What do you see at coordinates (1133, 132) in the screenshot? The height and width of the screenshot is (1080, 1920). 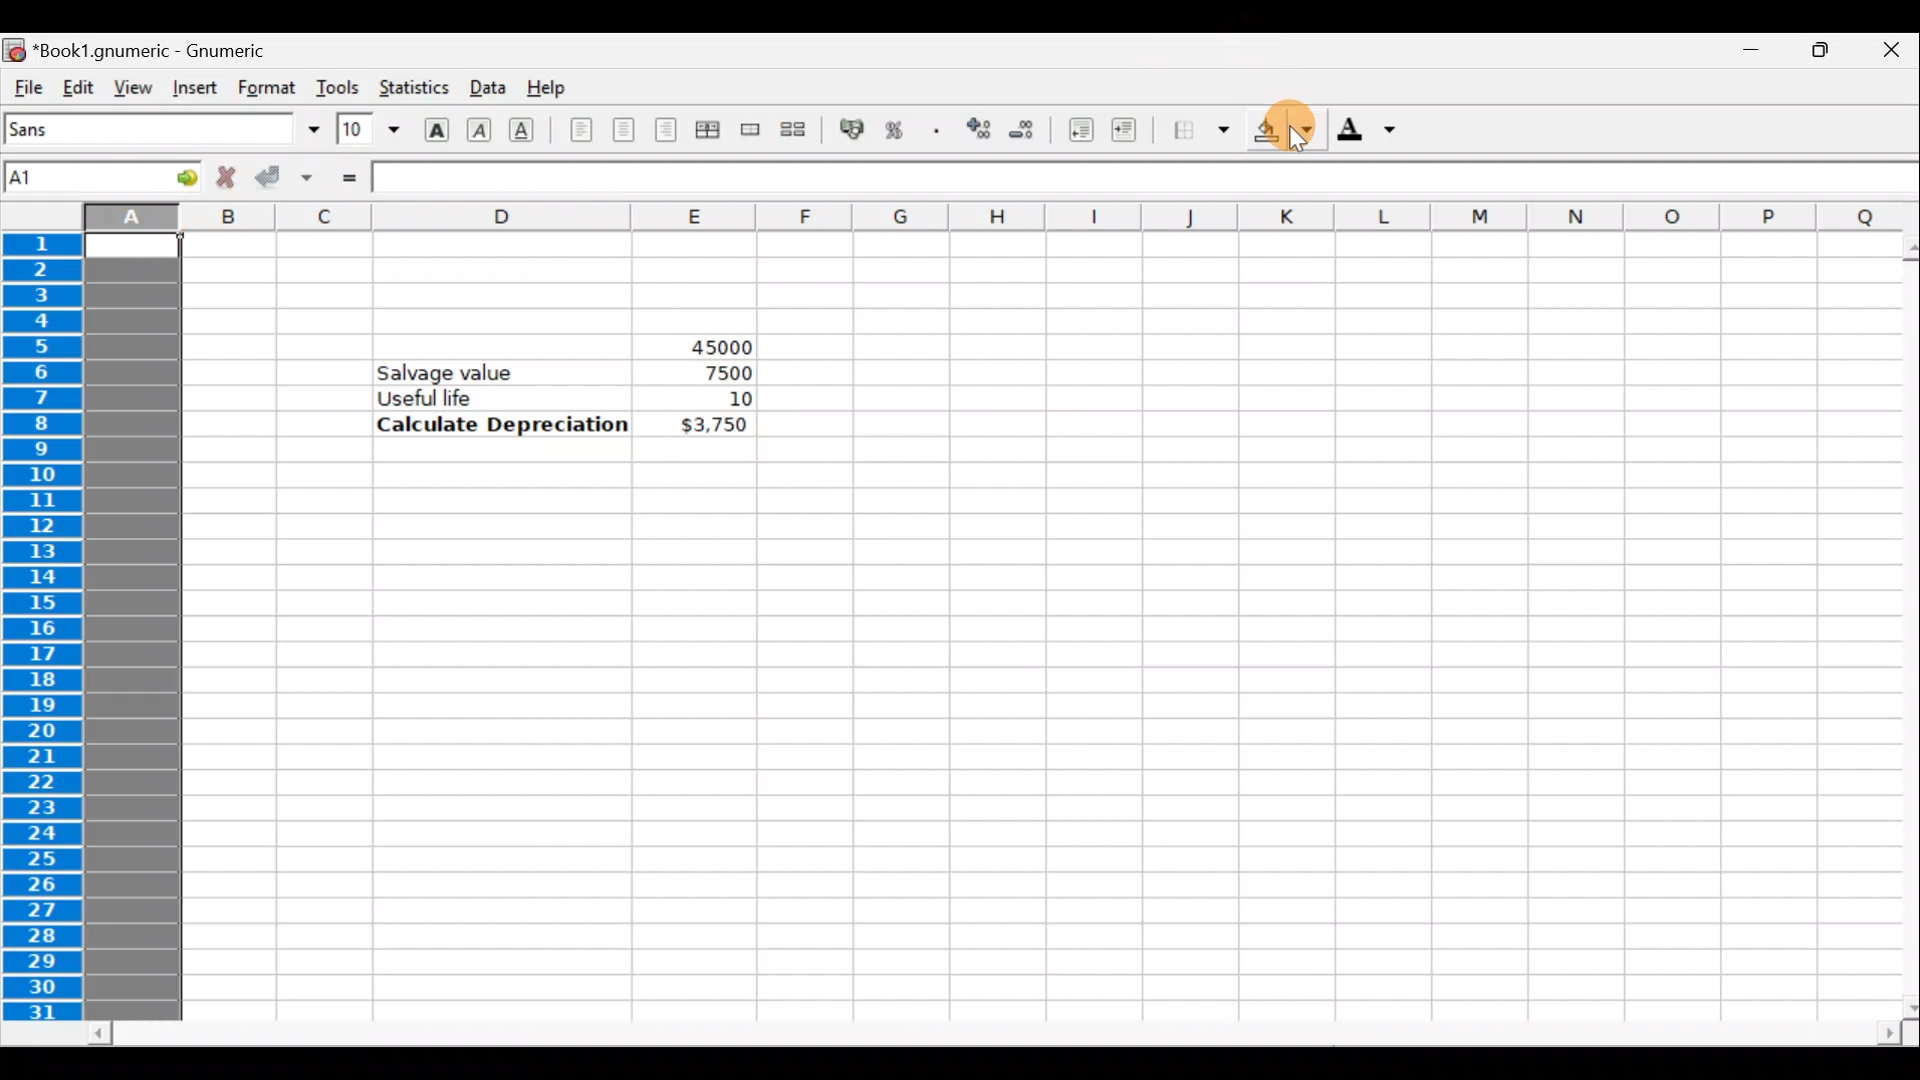 I see `Increase indent, align contents to the left` at bounding box center [1133, 132].